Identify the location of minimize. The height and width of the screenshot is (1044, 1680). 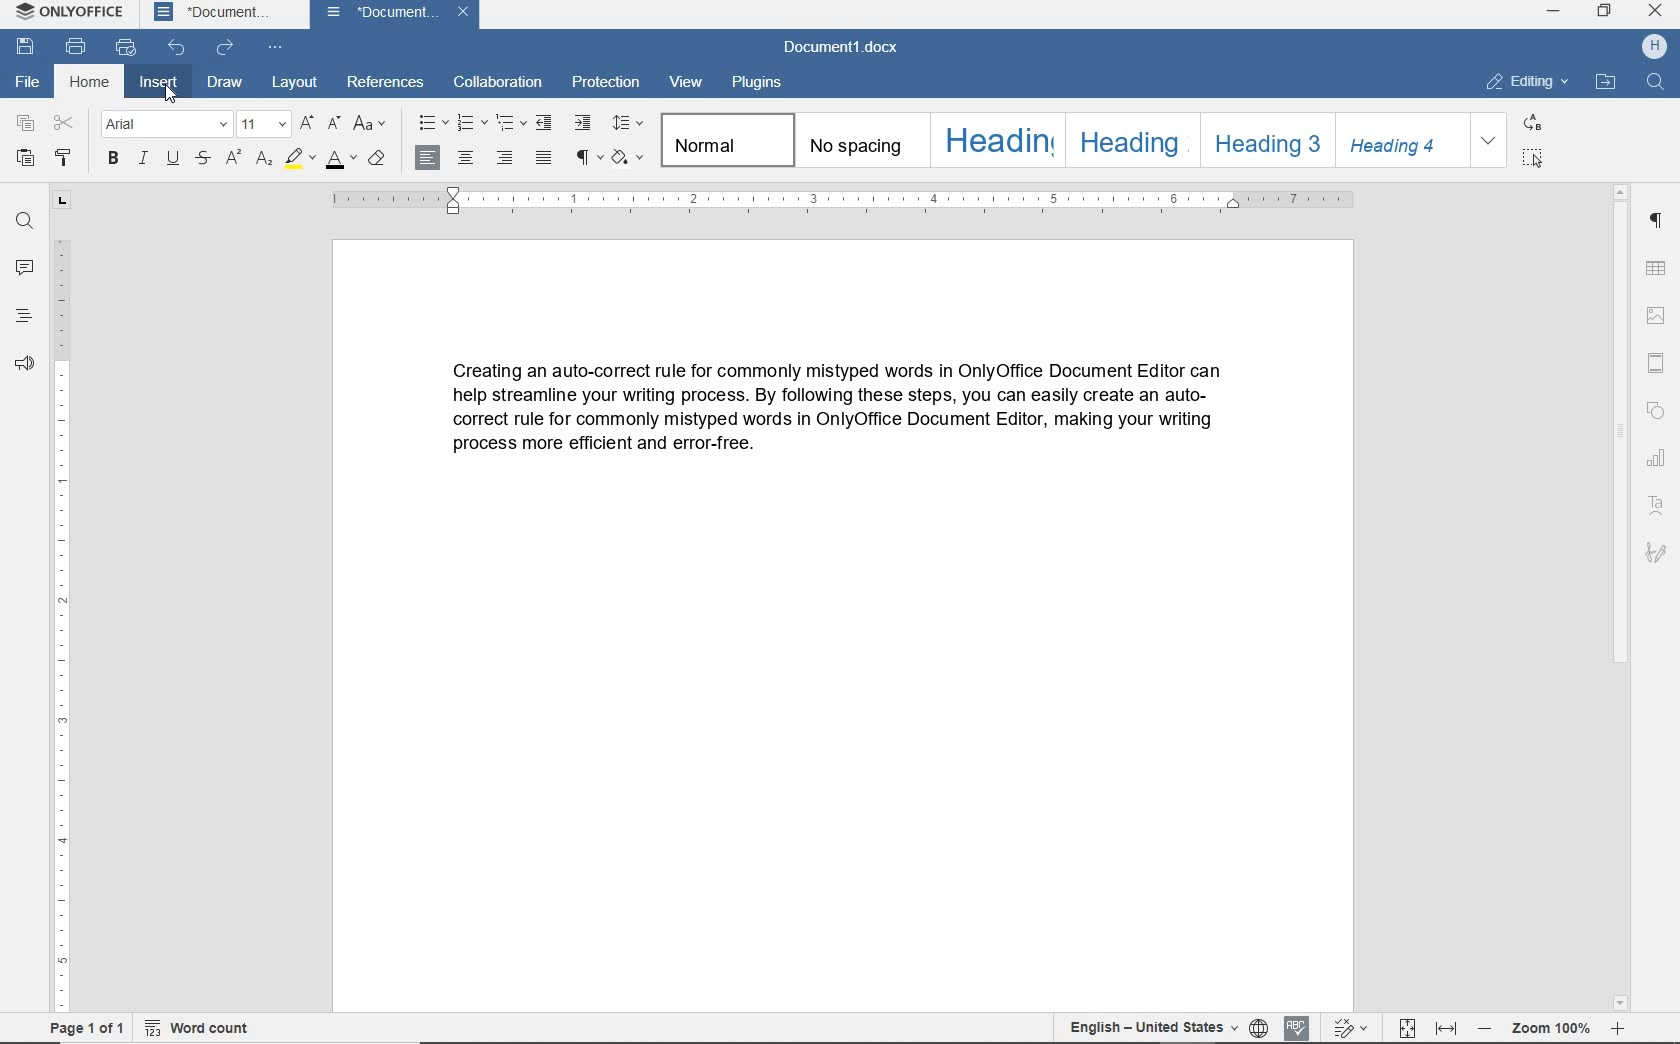
(1553, 12).